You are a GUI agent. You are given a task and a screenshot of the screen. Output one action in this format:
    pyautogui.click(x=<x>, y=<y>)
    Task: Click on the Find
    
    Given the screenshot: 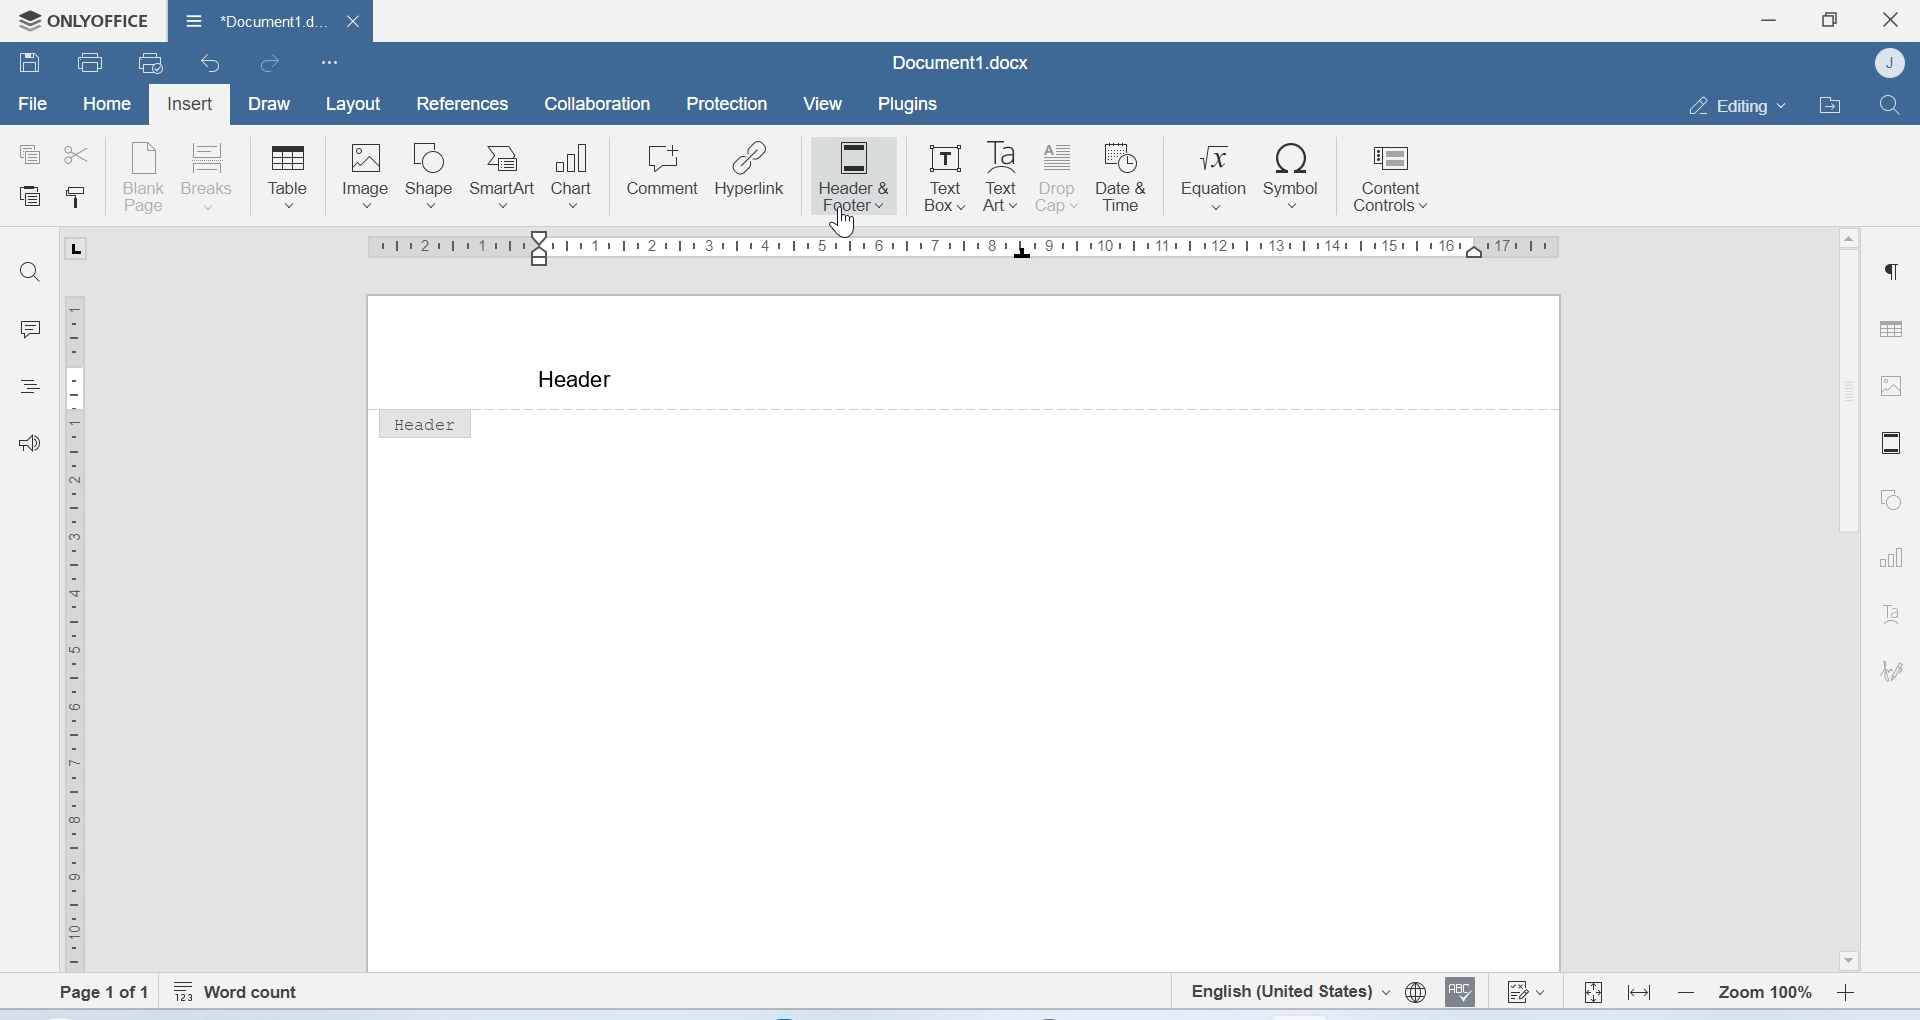 What is the action you would take?
    pyautogui.click(x=35, y=272)
    